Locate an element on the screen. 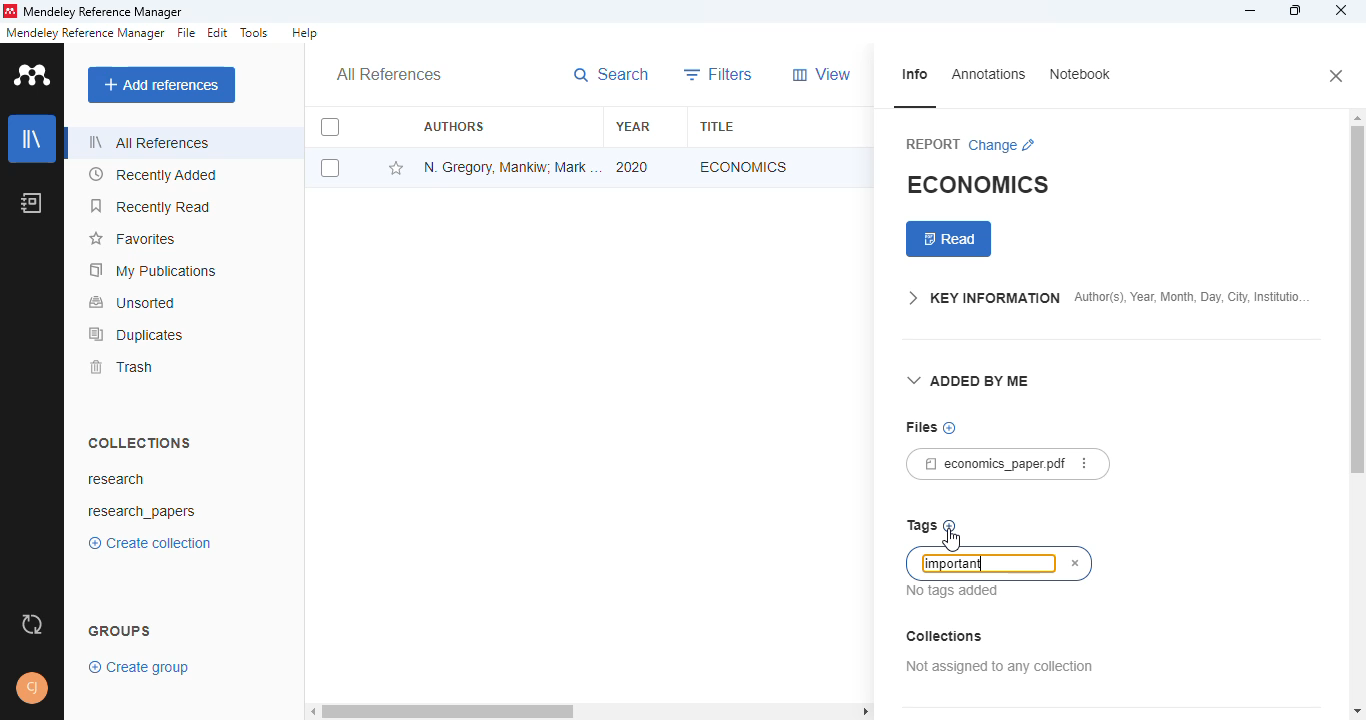 This screenshot has width=1366, height=720. duplicates is located at coordinates (135, 335).